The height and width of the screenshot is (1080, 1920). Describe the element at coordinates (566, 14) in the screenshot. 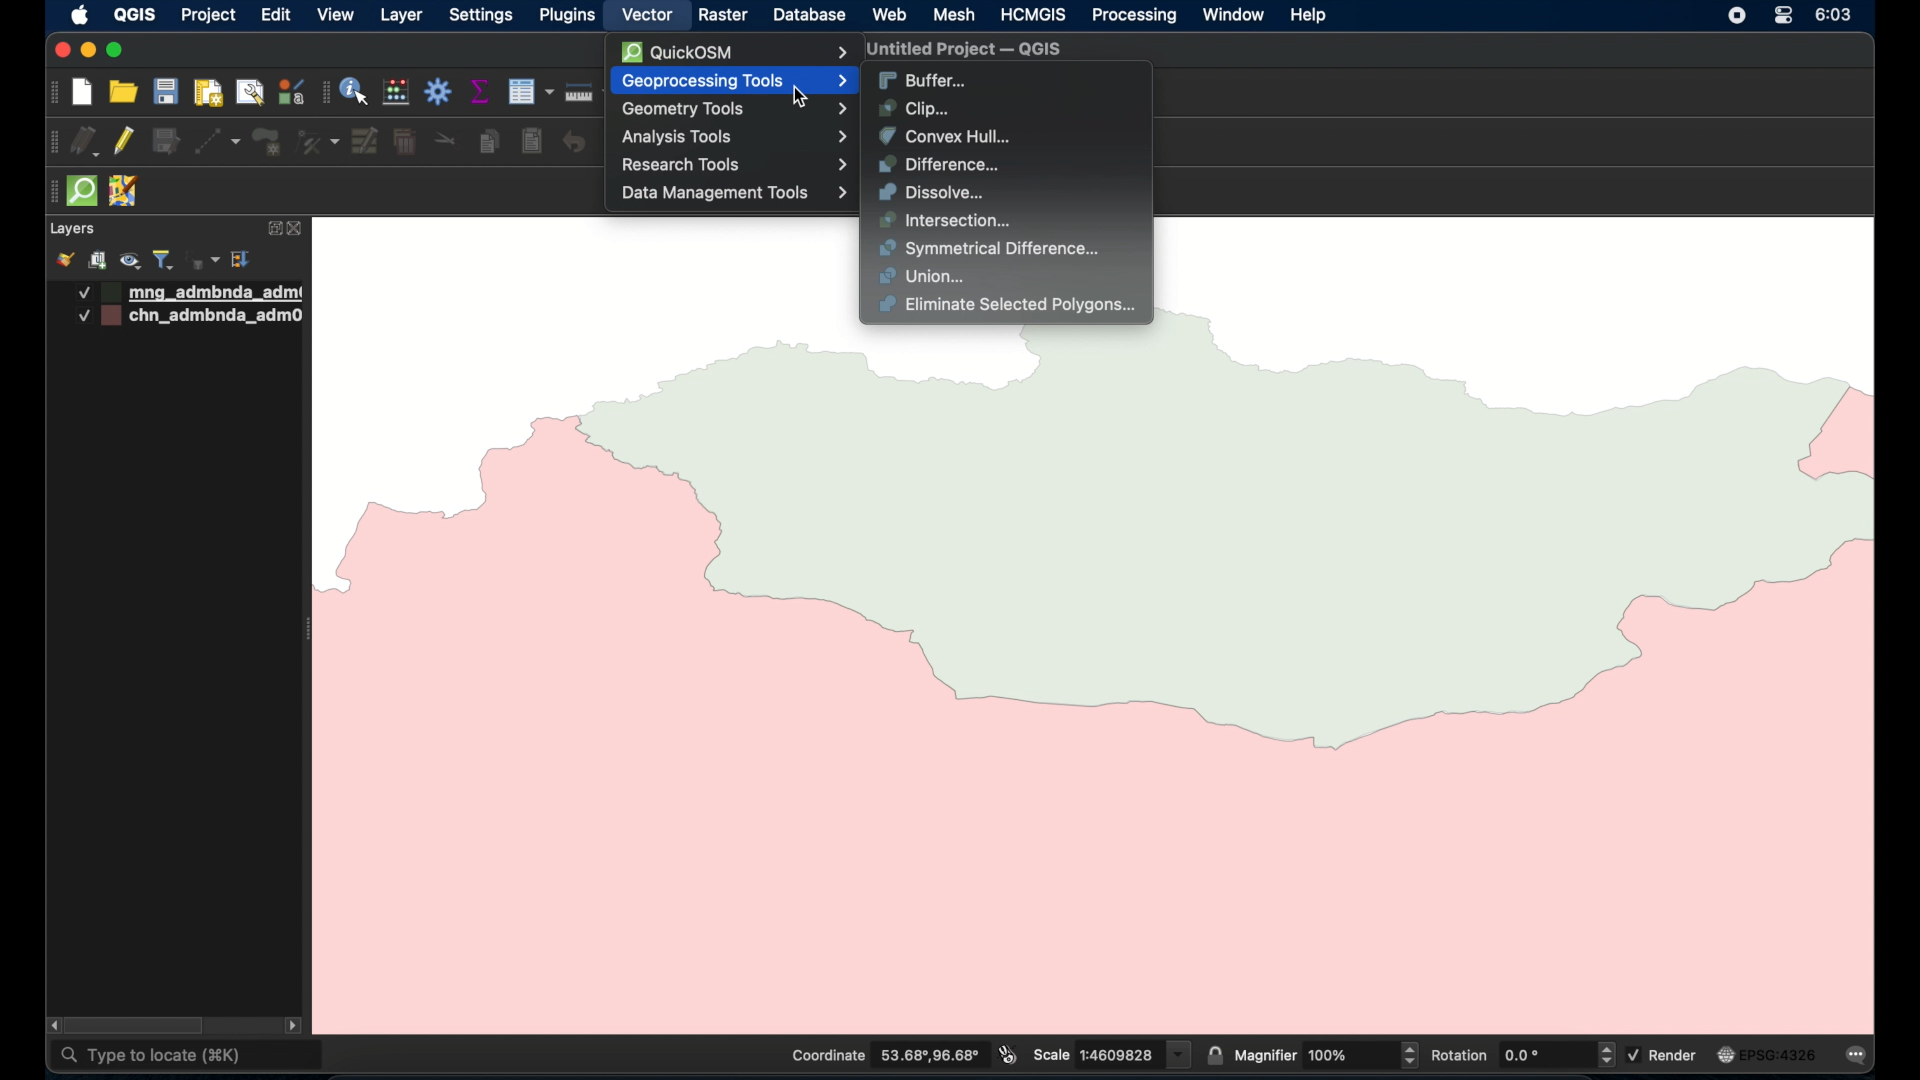

I see `plugins` at that location.